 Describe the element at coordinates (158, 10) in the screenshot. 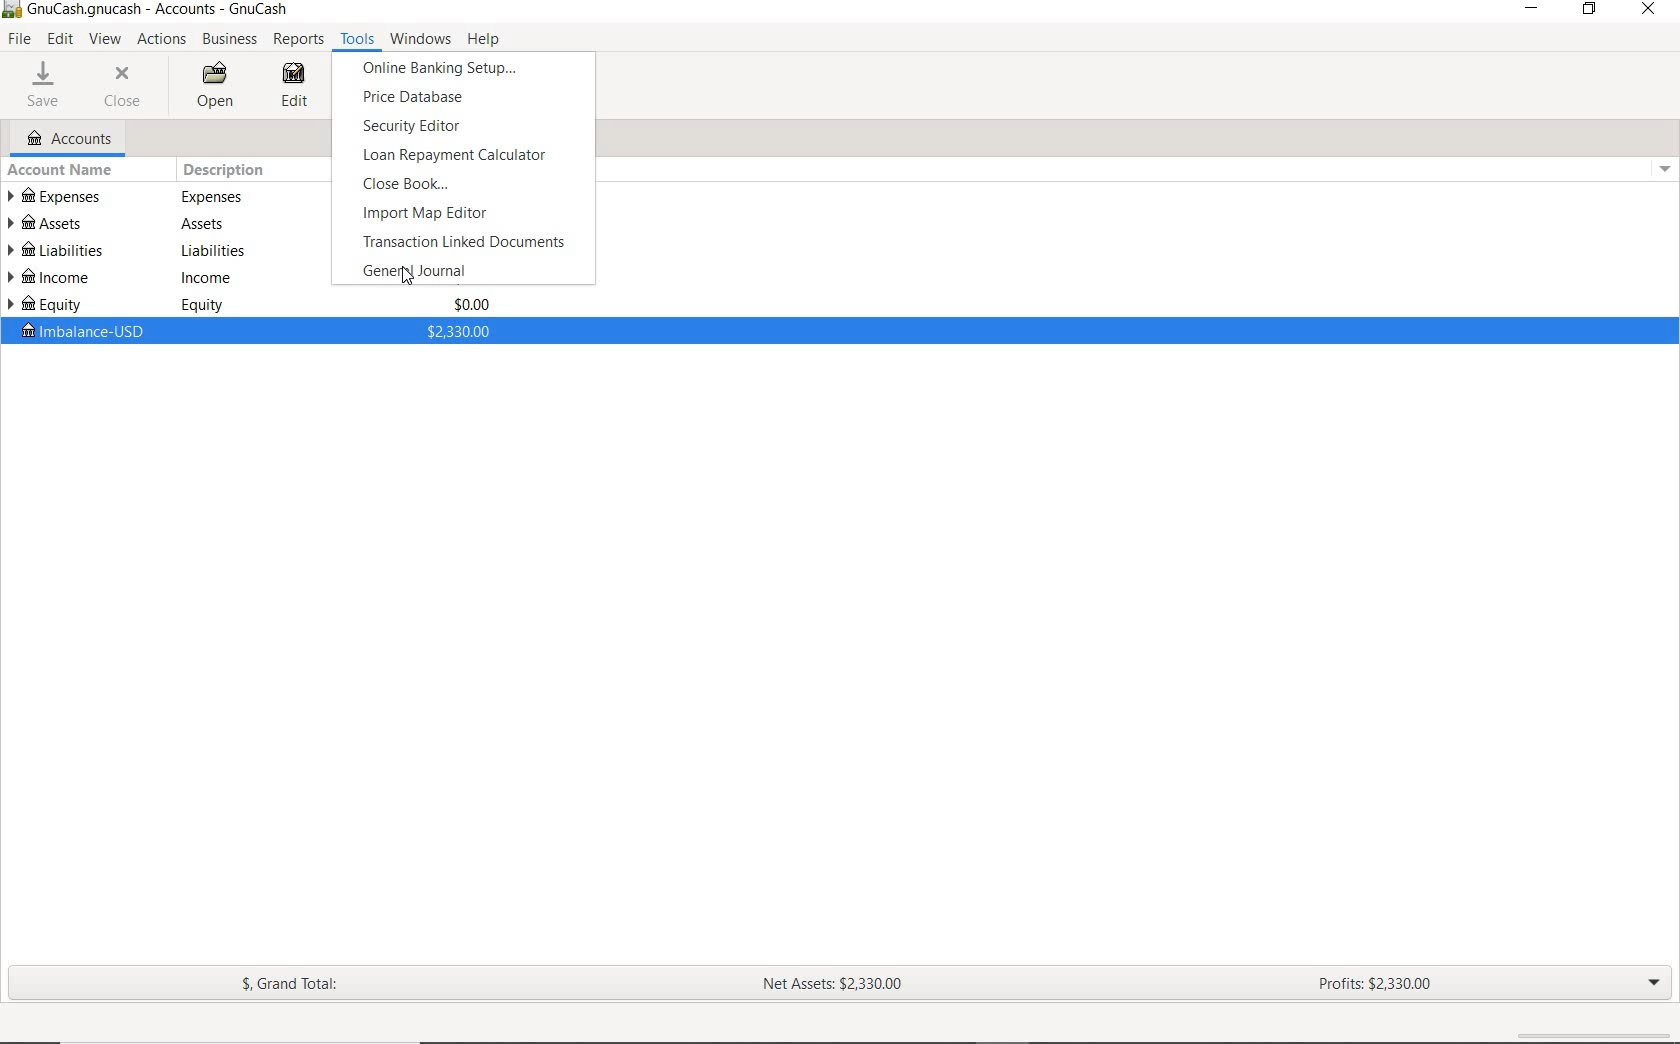

I see `Text` at that location.